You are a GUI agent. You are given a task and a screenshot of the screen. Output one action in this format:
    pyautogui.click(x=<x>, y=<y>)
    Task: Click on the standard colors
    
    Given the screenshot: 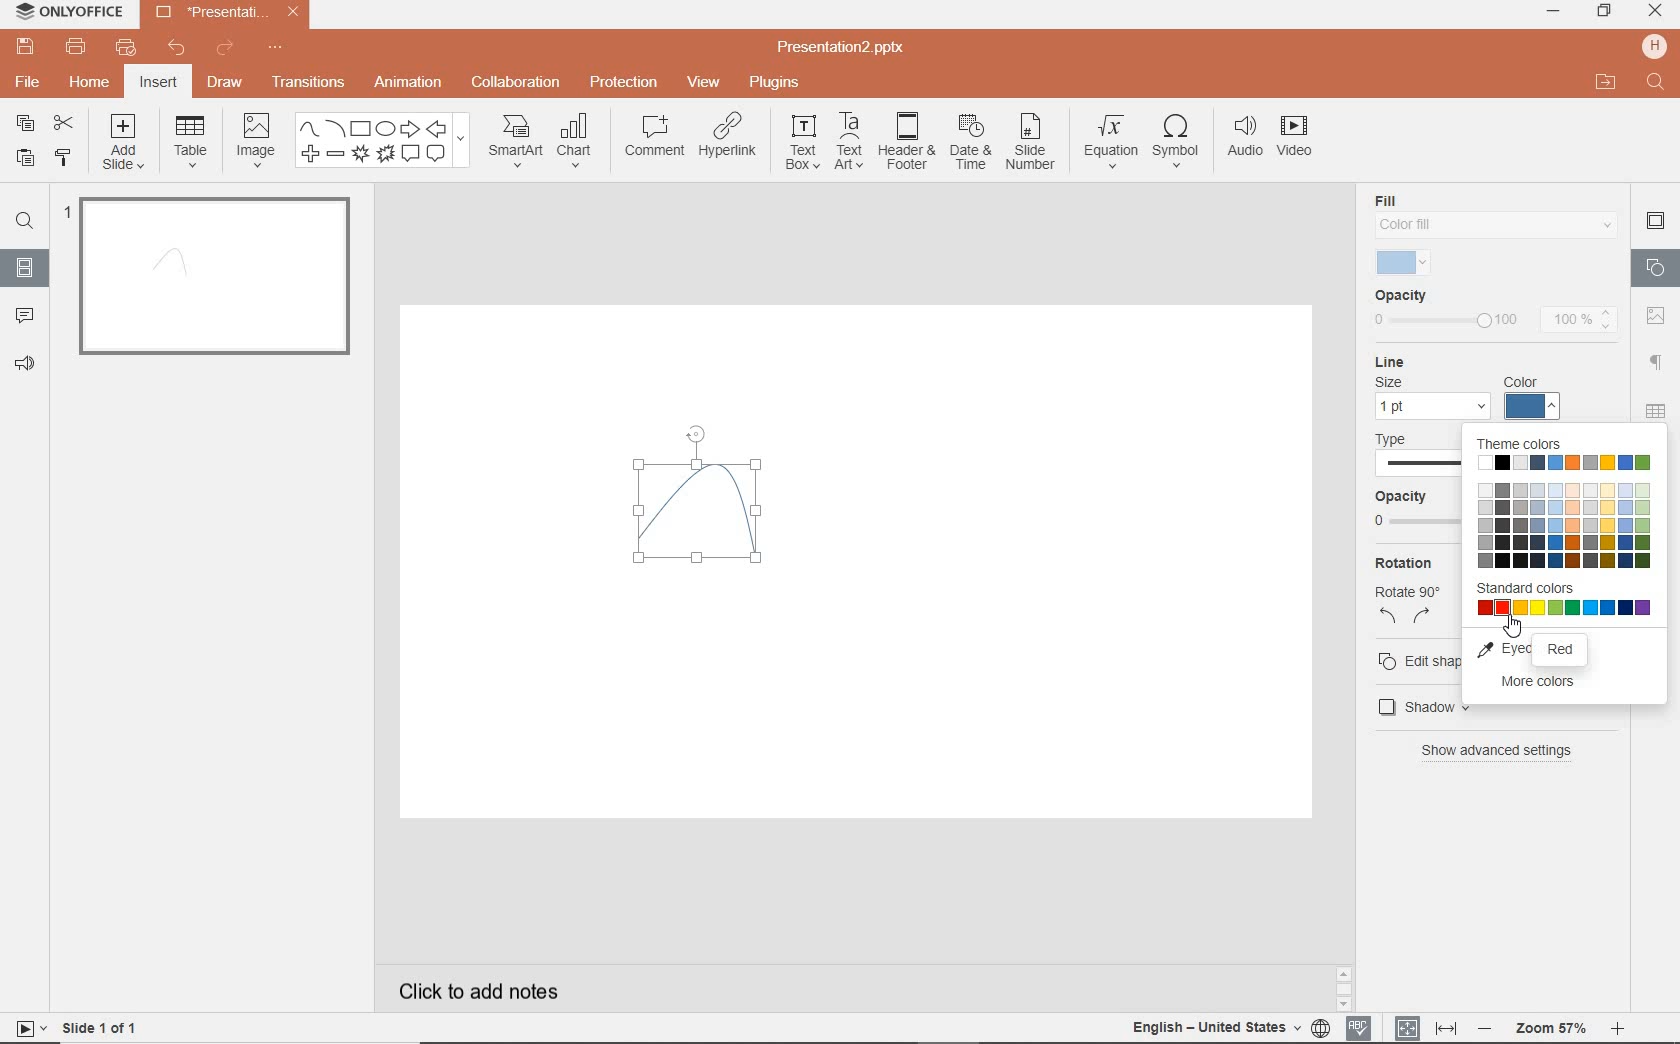 What is the action you would take?
    pyautogui.click(x=1563, y=600)
    